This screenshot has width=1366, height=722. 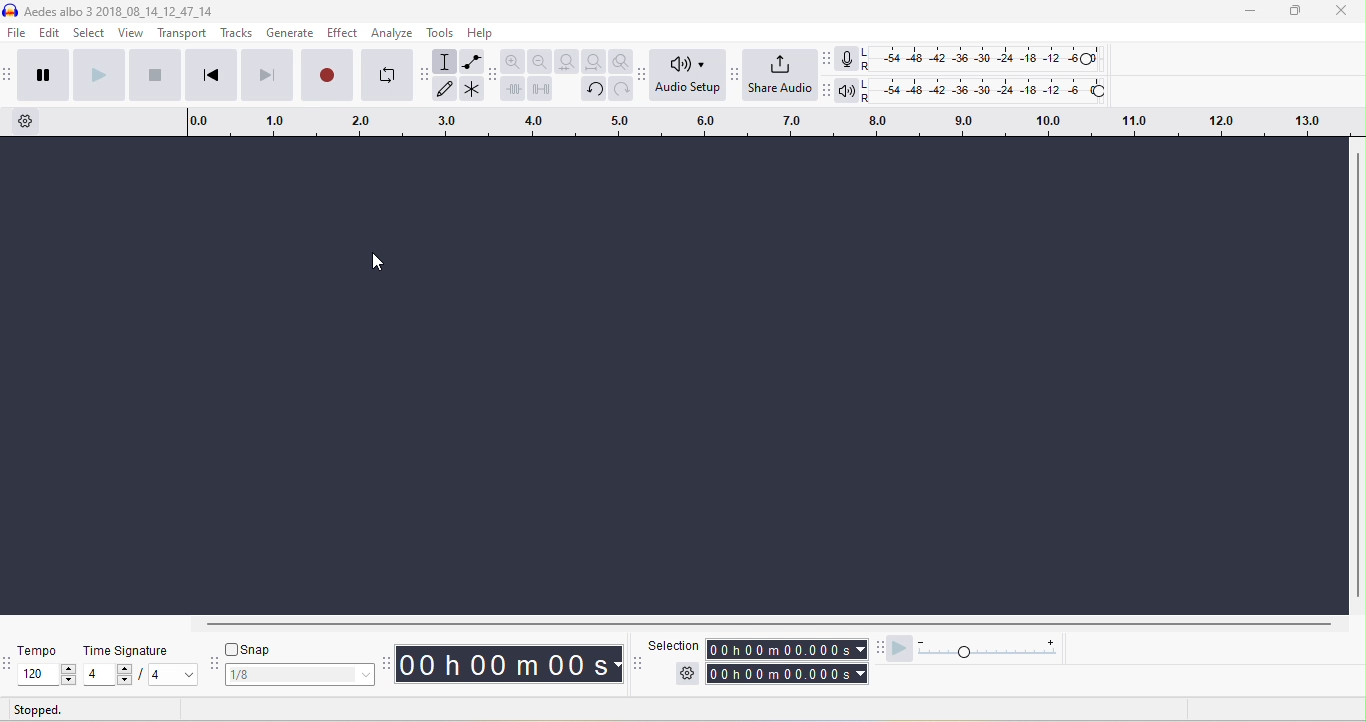 What do you see at coordinates (132, 32) in the screenshot?
I see `view` at bounding box center [132, 32].